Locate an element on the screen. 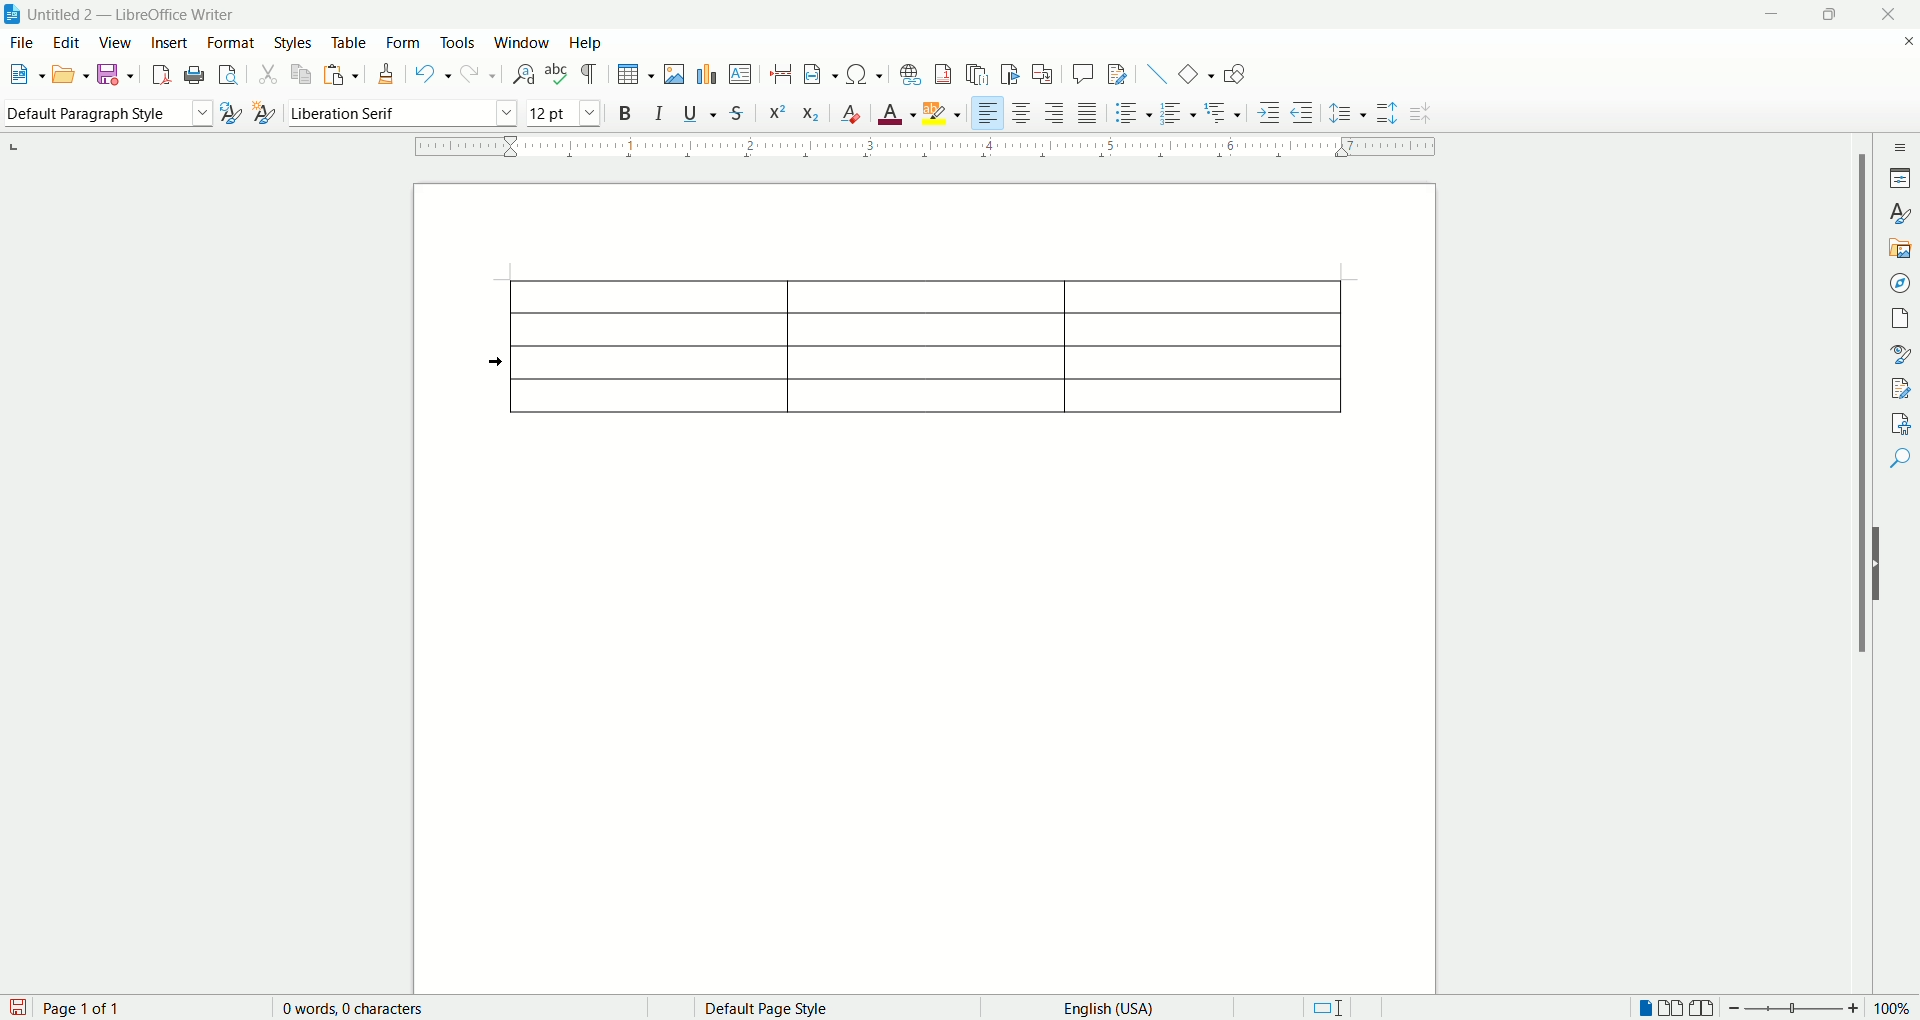  increase indent is located at coordinates (1271, 112).